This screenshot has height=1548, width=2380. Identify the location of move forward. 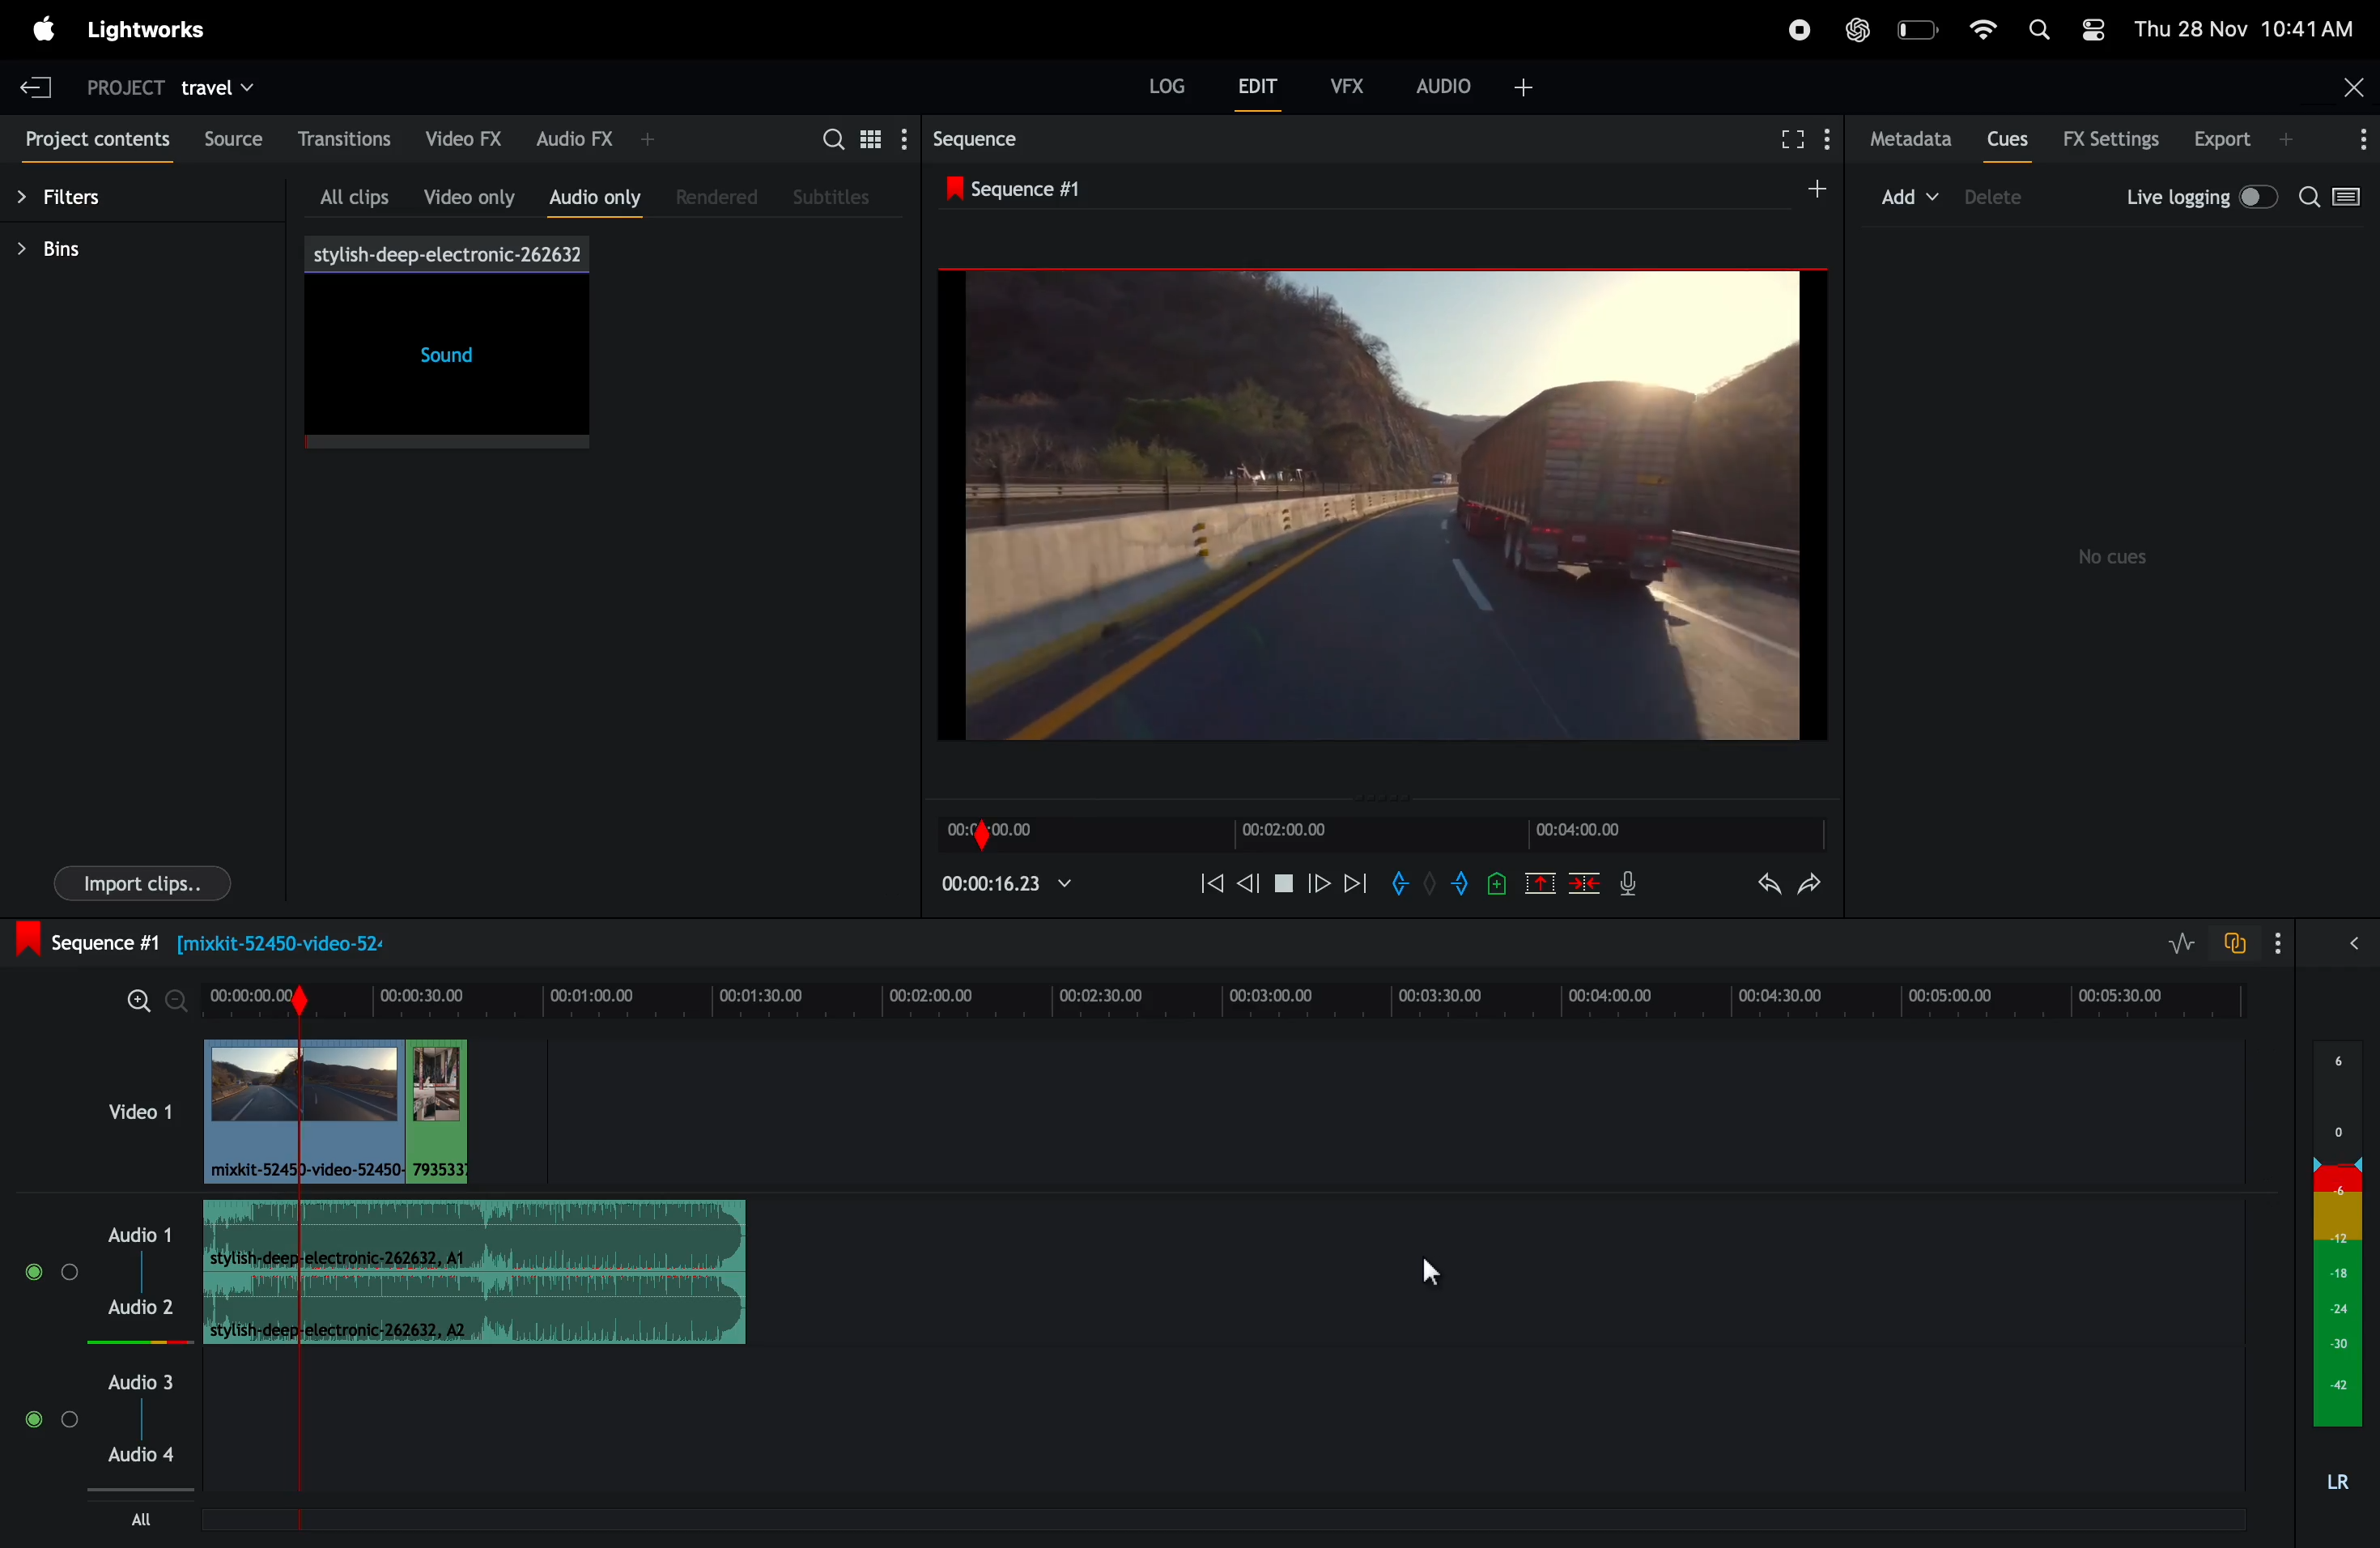
(1357, 881).